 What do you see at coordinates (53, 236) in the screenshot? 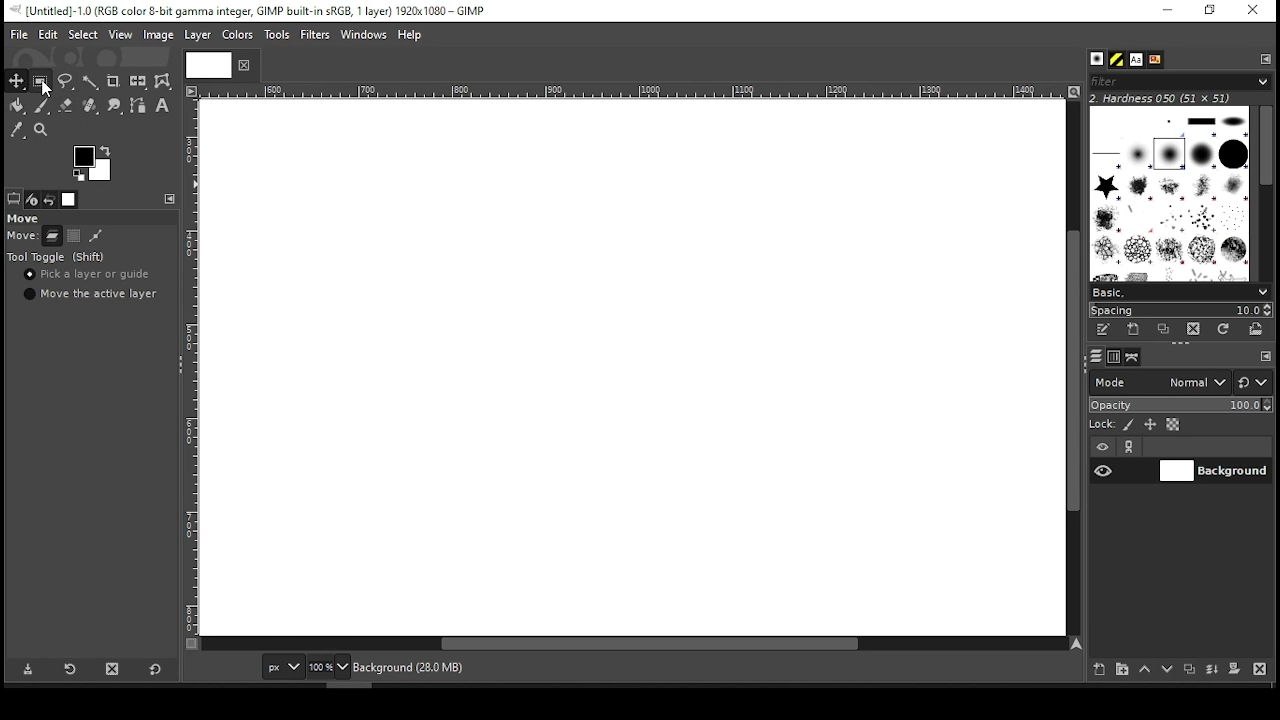
I see `move layer` at bounding box center [53, 236].